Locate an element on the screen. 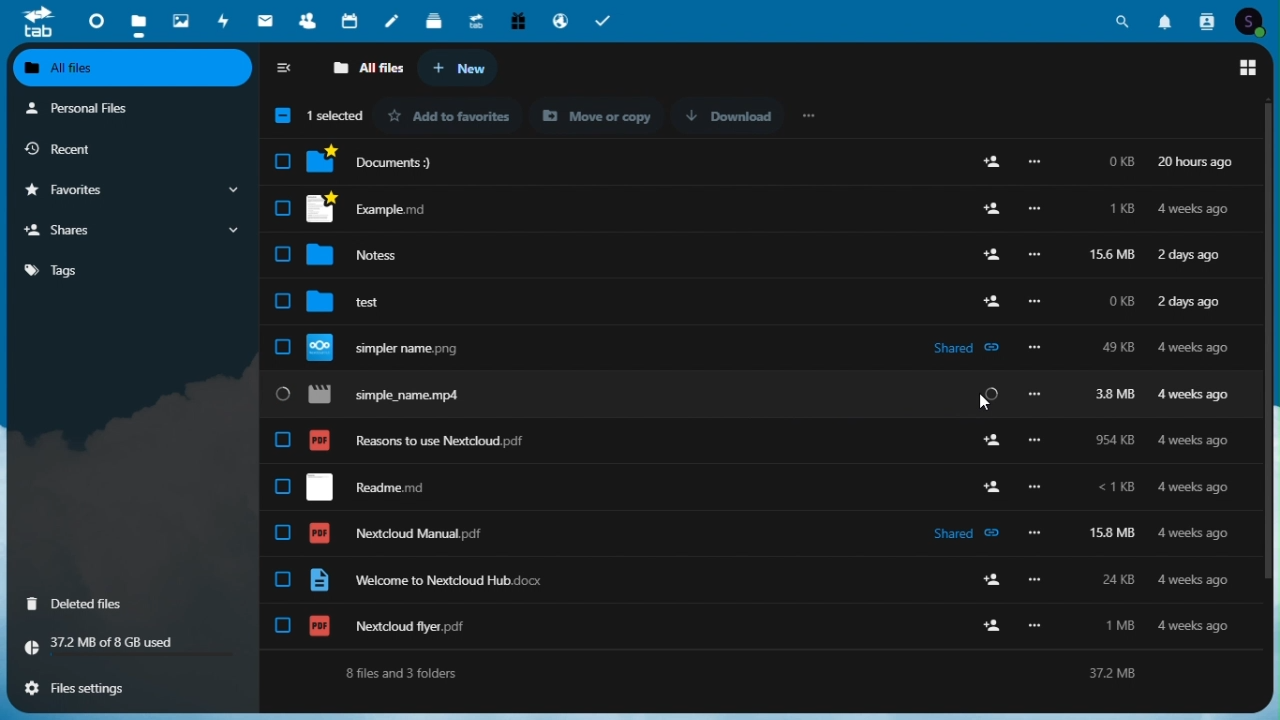 This screenshot has width=1280, height=720. recent is located at coordinates (122, 148).